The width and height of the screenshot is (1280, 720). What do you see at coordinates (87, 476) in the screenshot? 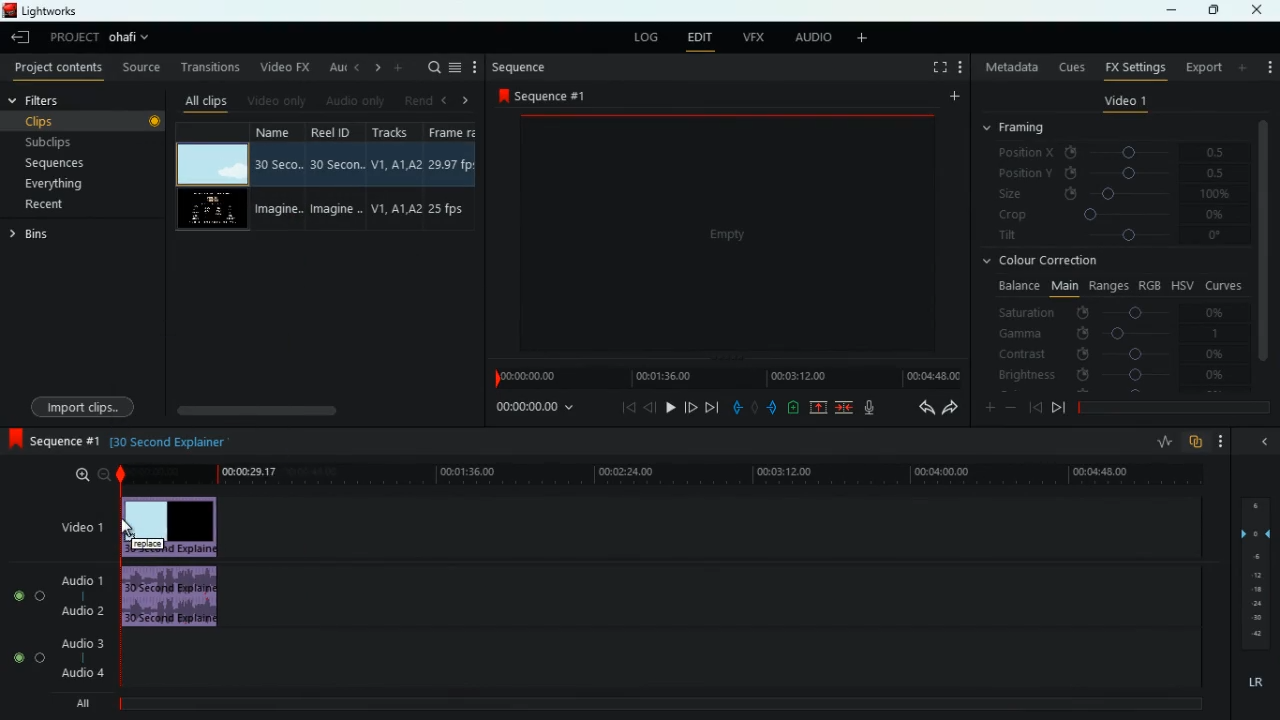
I see `zoom` at bounding box center [87, 476].